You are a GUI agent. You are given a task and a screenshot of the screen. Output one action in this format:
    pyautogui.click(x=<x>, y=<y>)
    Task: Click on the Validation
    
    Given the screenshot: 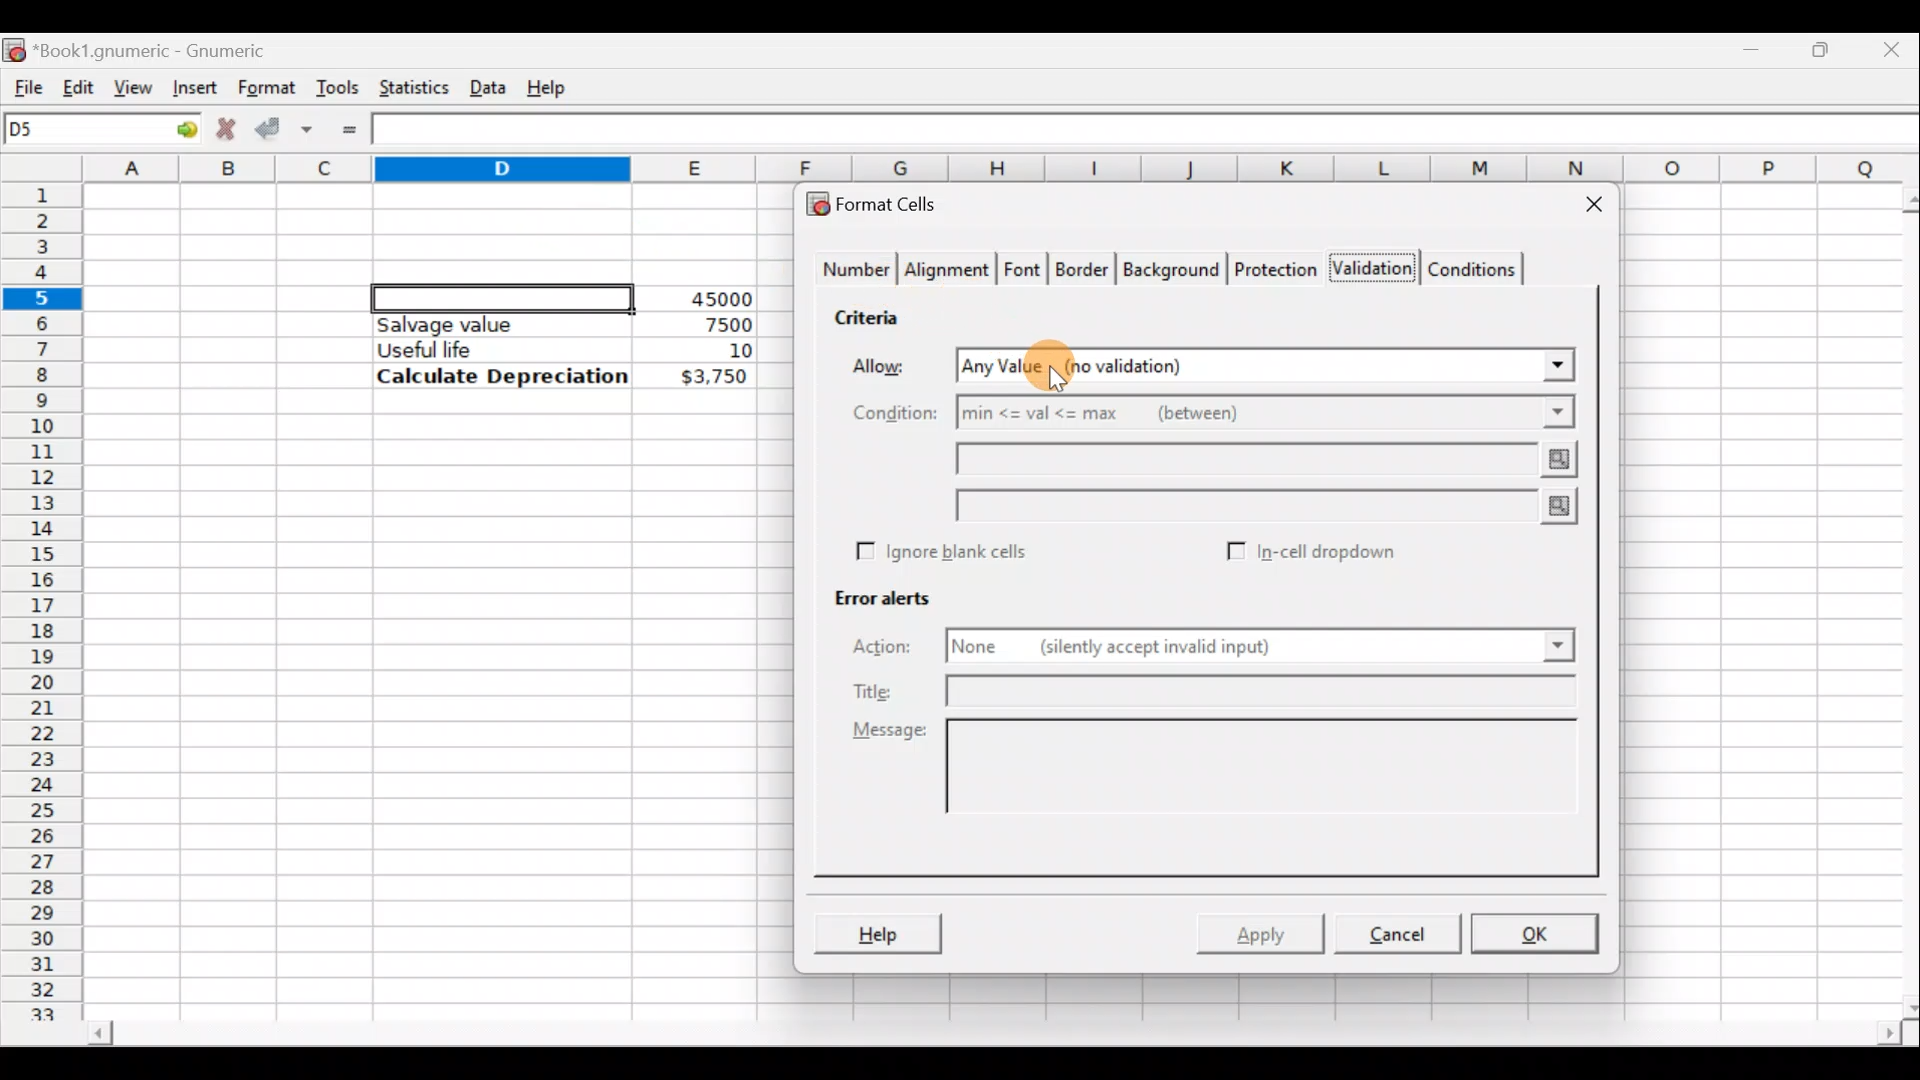 What is the action you would take?
    pyautogui.click(x=1368, y=270)
    